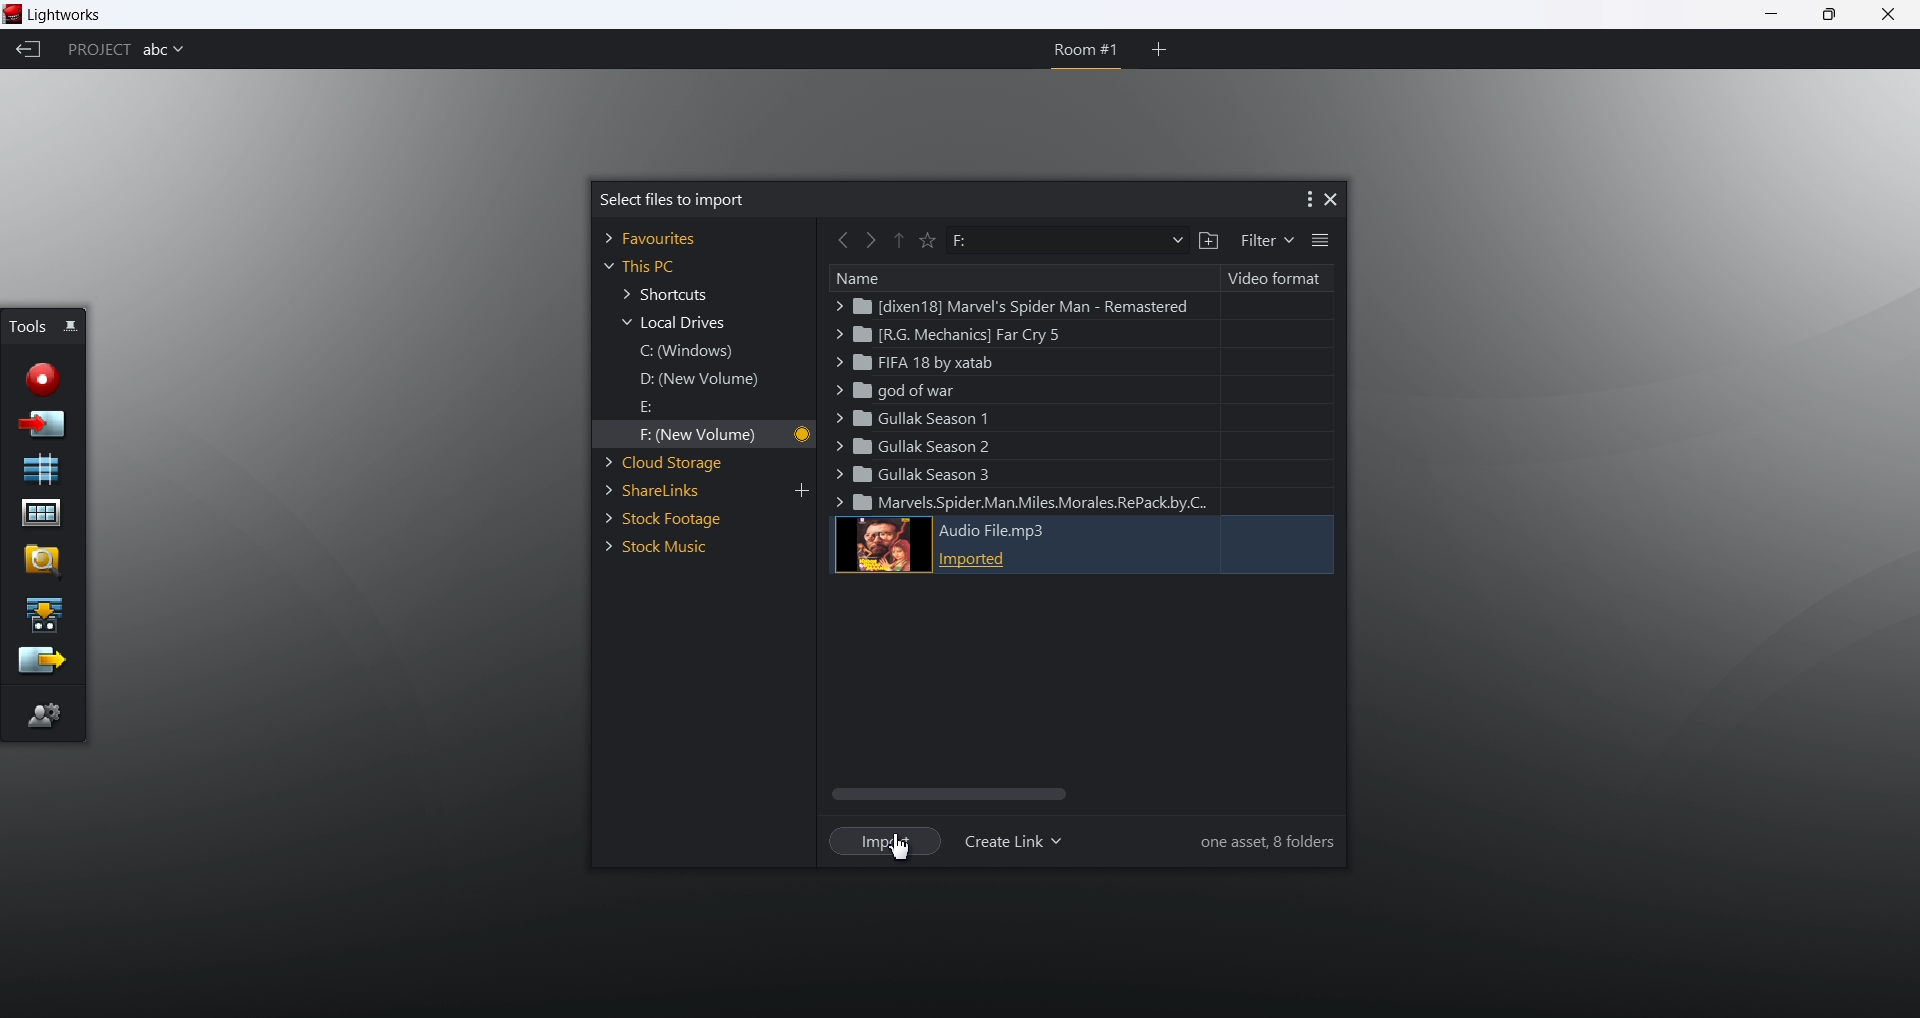 The image size is (1920, 1018). Describe the element at coordinates (1015, 841) in the screenshot. I see `create link` at that location.